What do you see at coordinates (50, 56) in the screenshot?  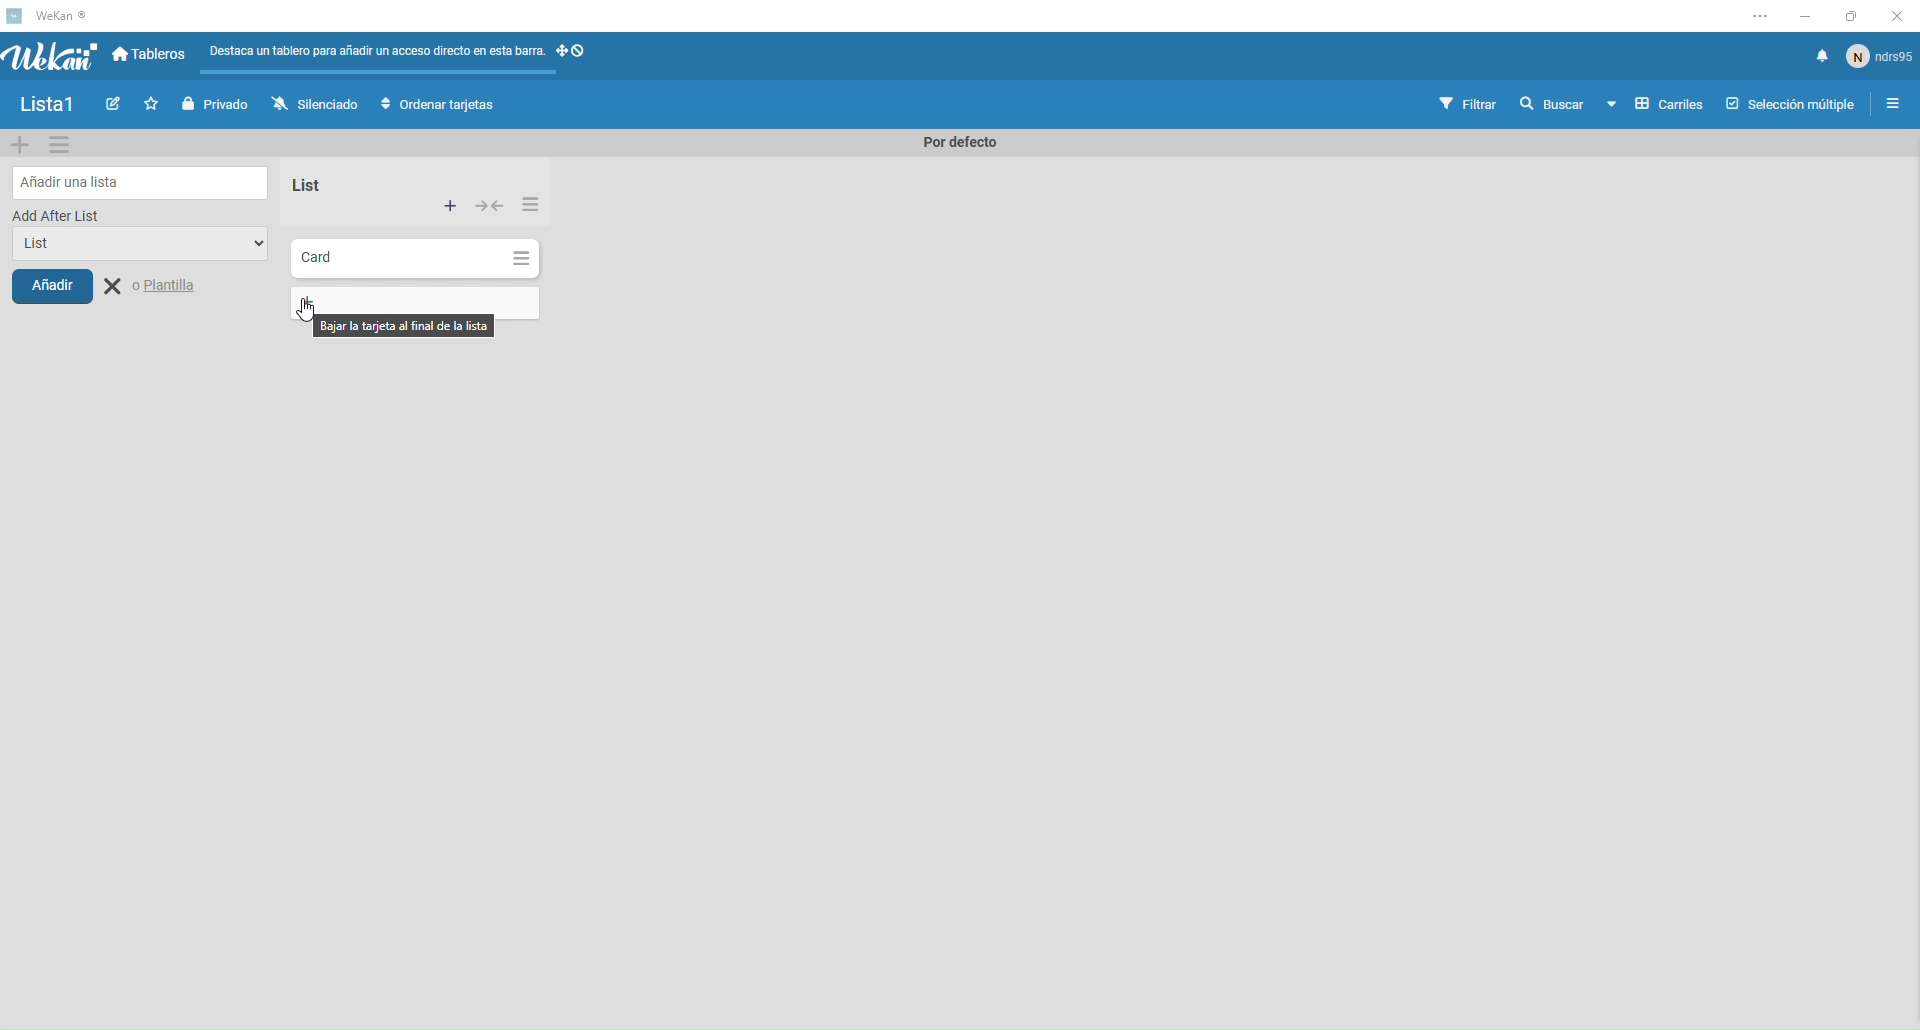 I see `Wekan` at bounding box center [50, 56].